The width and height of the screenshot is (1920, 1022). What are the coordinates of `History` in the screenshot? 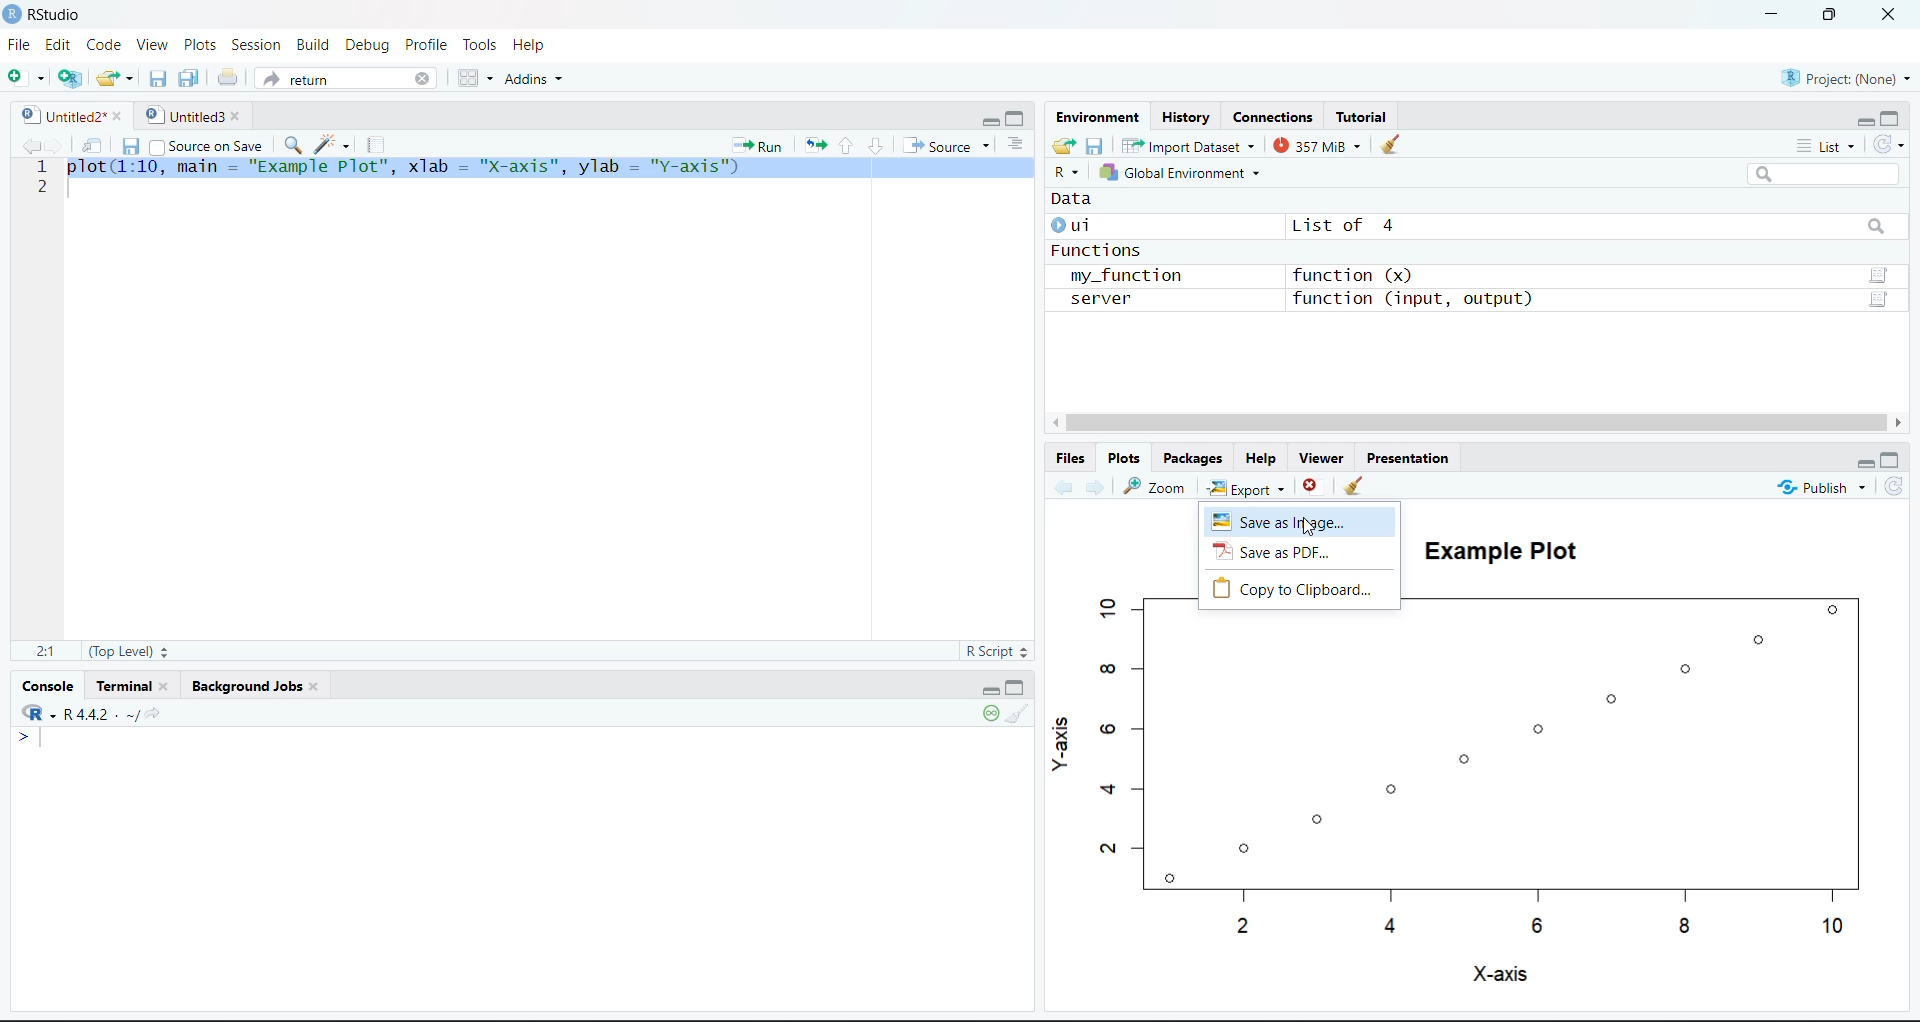 It's located at (1186, 115).